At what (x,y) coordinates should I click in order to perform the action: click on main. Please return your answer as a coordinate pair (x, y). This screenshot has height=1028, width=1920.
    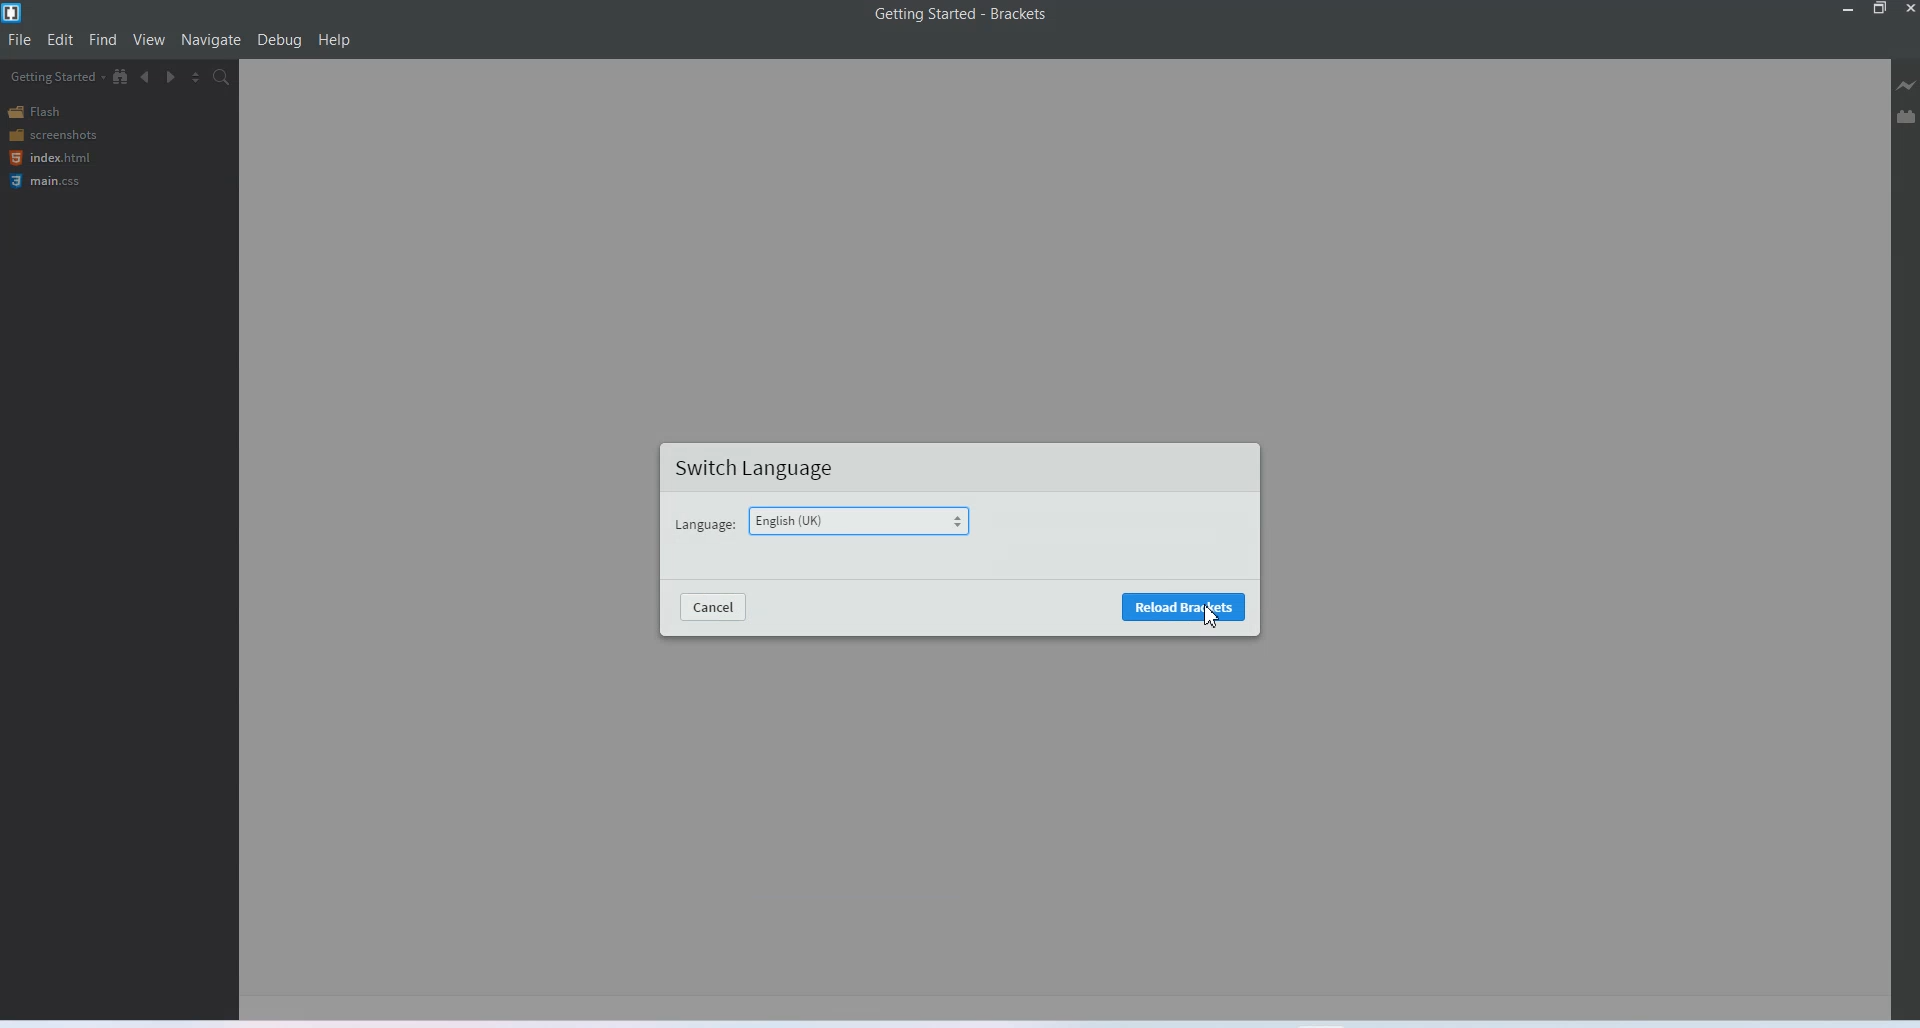
    Looking at the image, I should click on (49, 182).